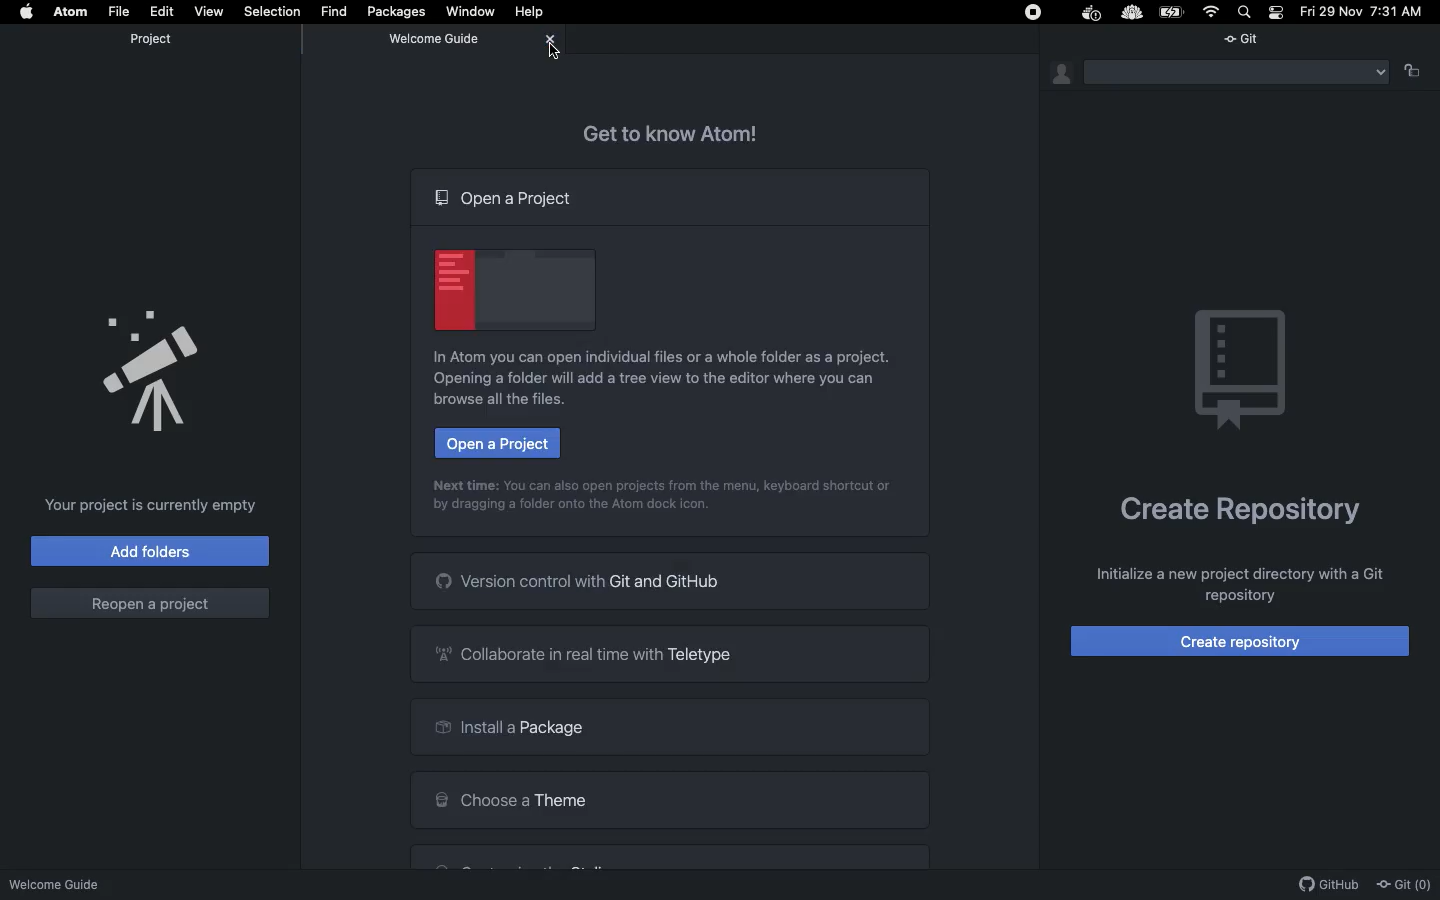  Describe the element at coordinates (674, 579) in the screenshot. I see `Version control with Git and GitHub` at that location.